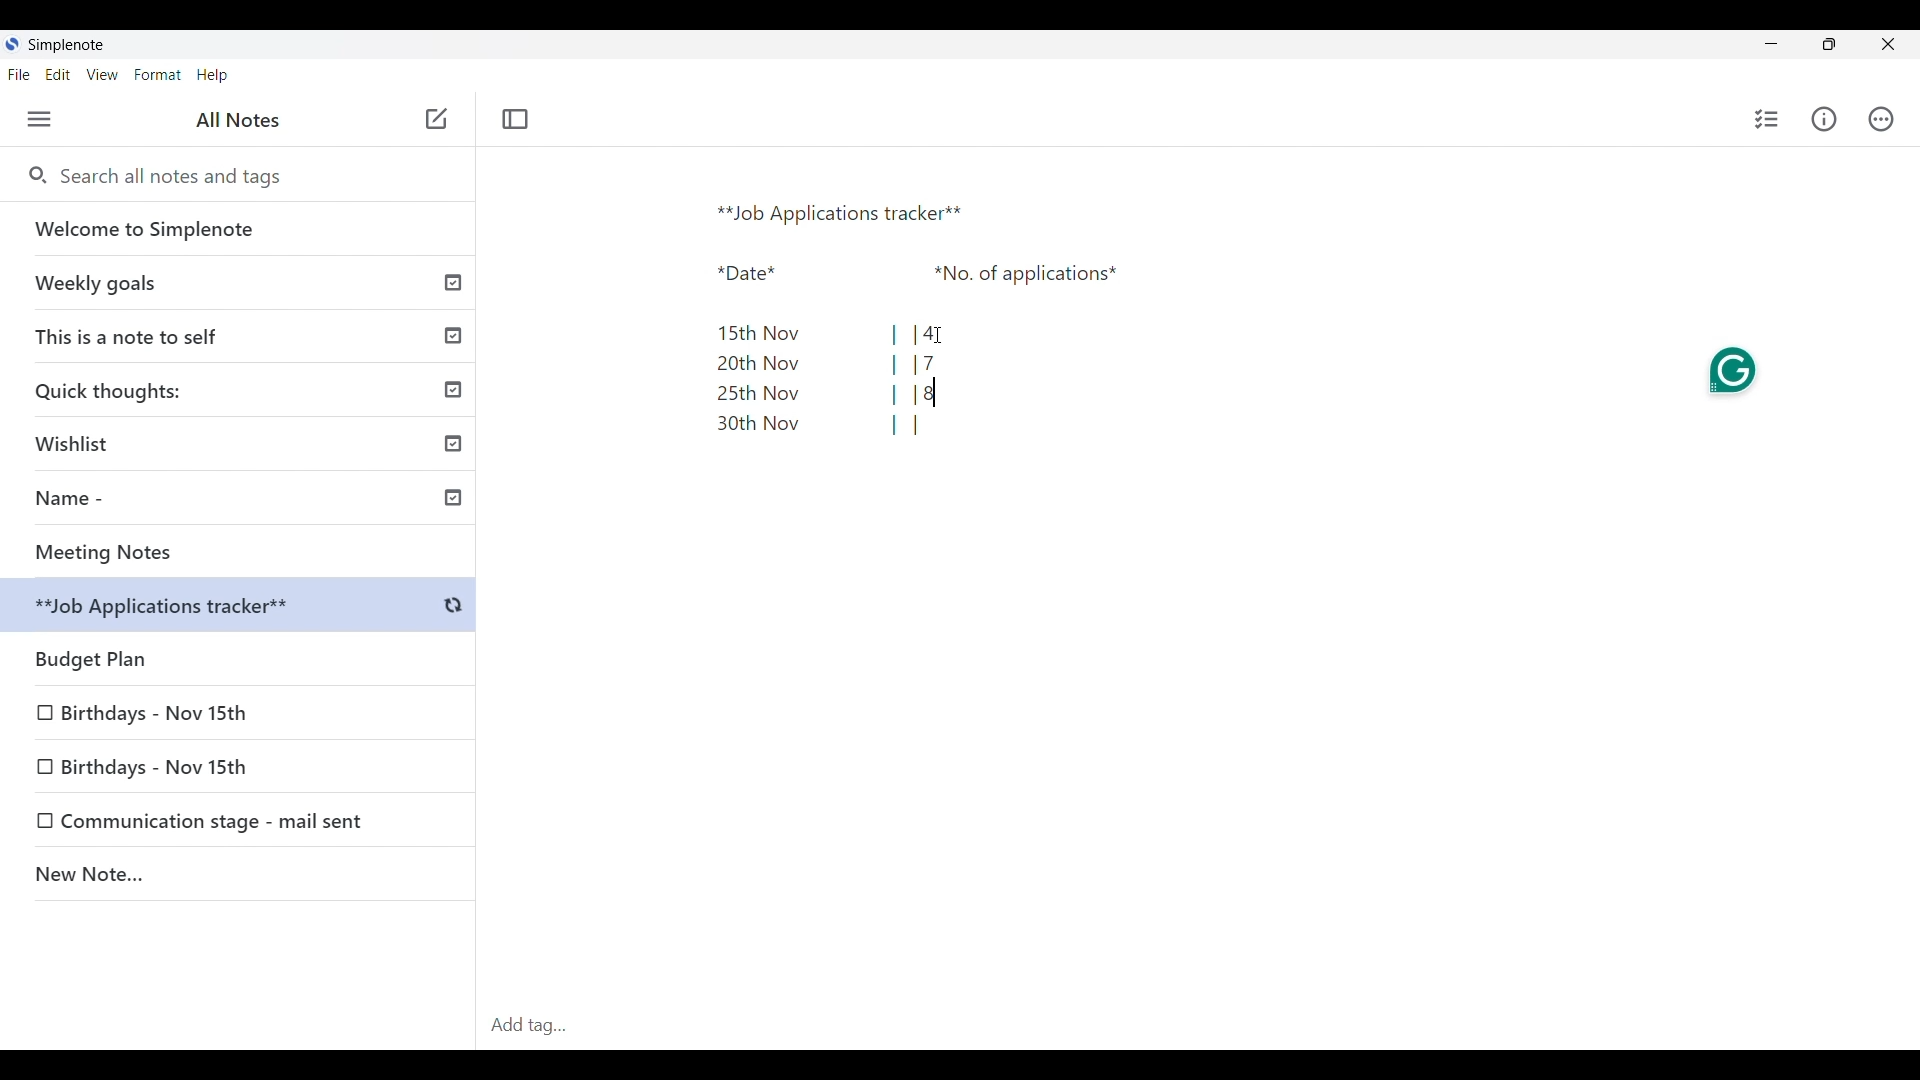 This screenshot has height=1080, width=1920. Describe the element at coordinates (18, 74) in the screenshot. I see `File` at that location.